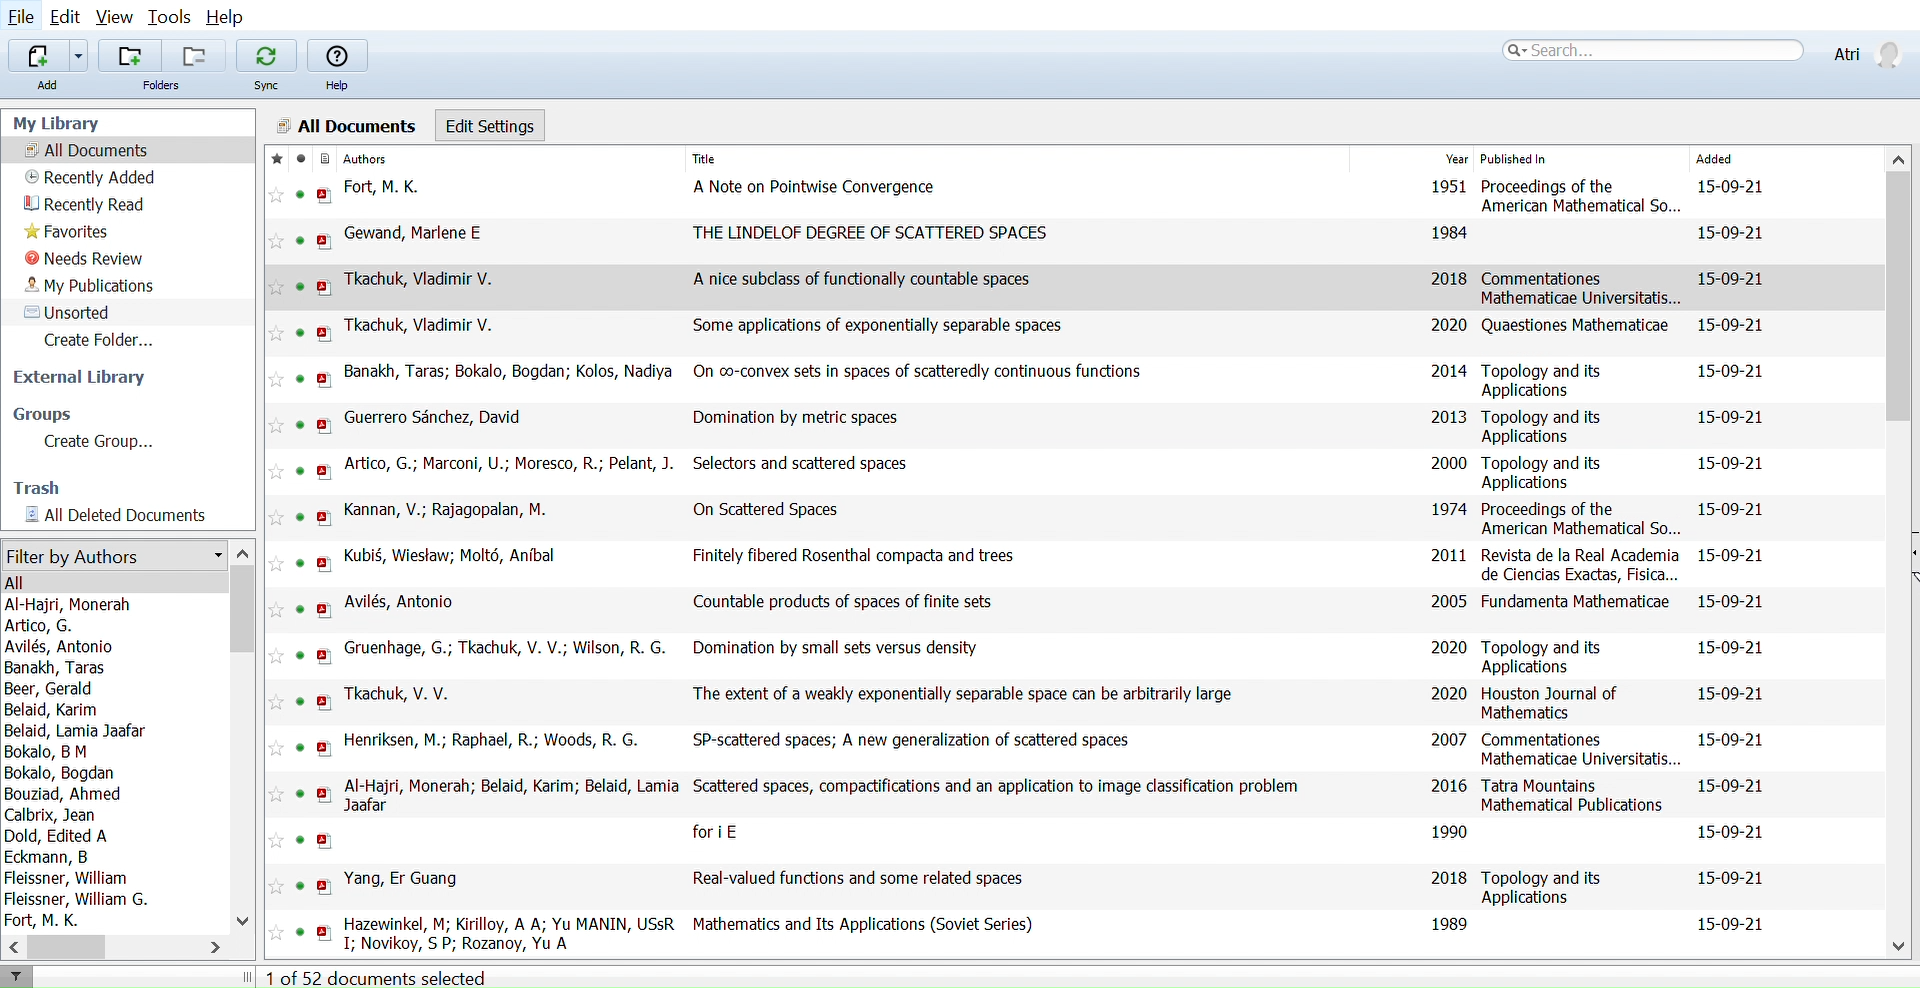 This screenshot has width=1920, height=988. I want to click on Avilés, Antonio, so click(59, 647).